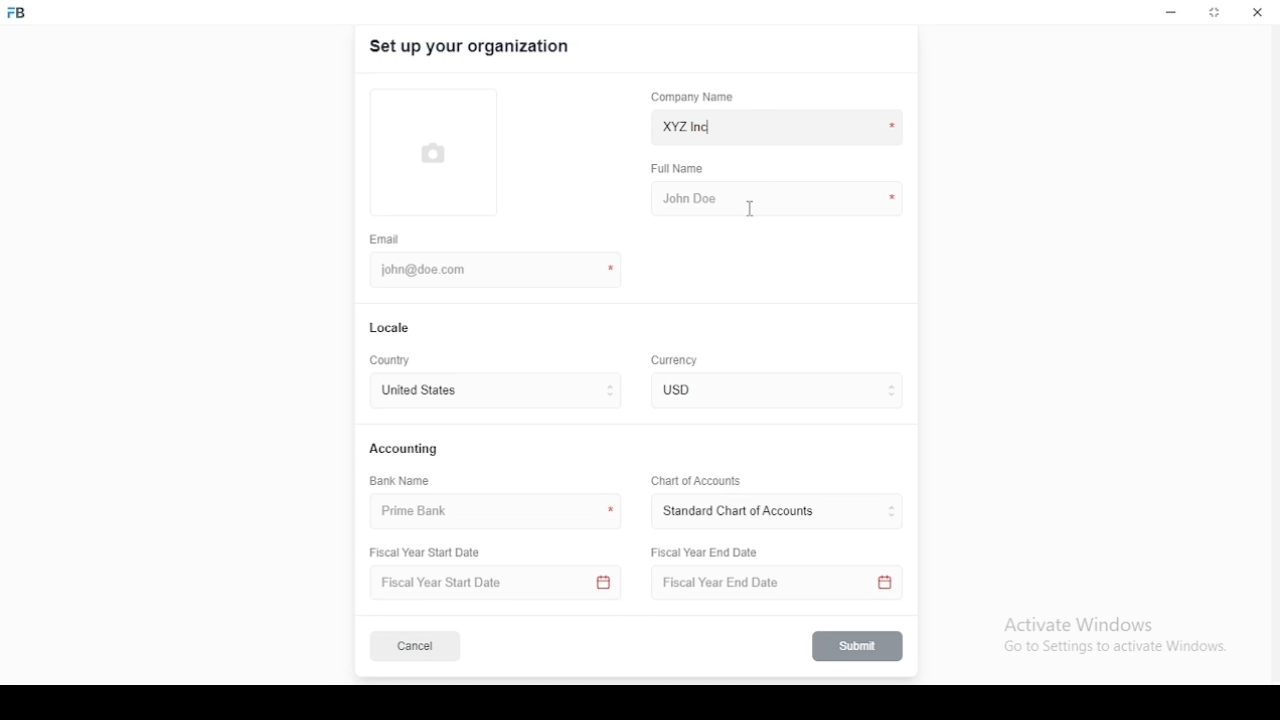  What do you see at coordinates (689, 390) in the screenshot?
I see `currency` at bounding box center [689, 390].